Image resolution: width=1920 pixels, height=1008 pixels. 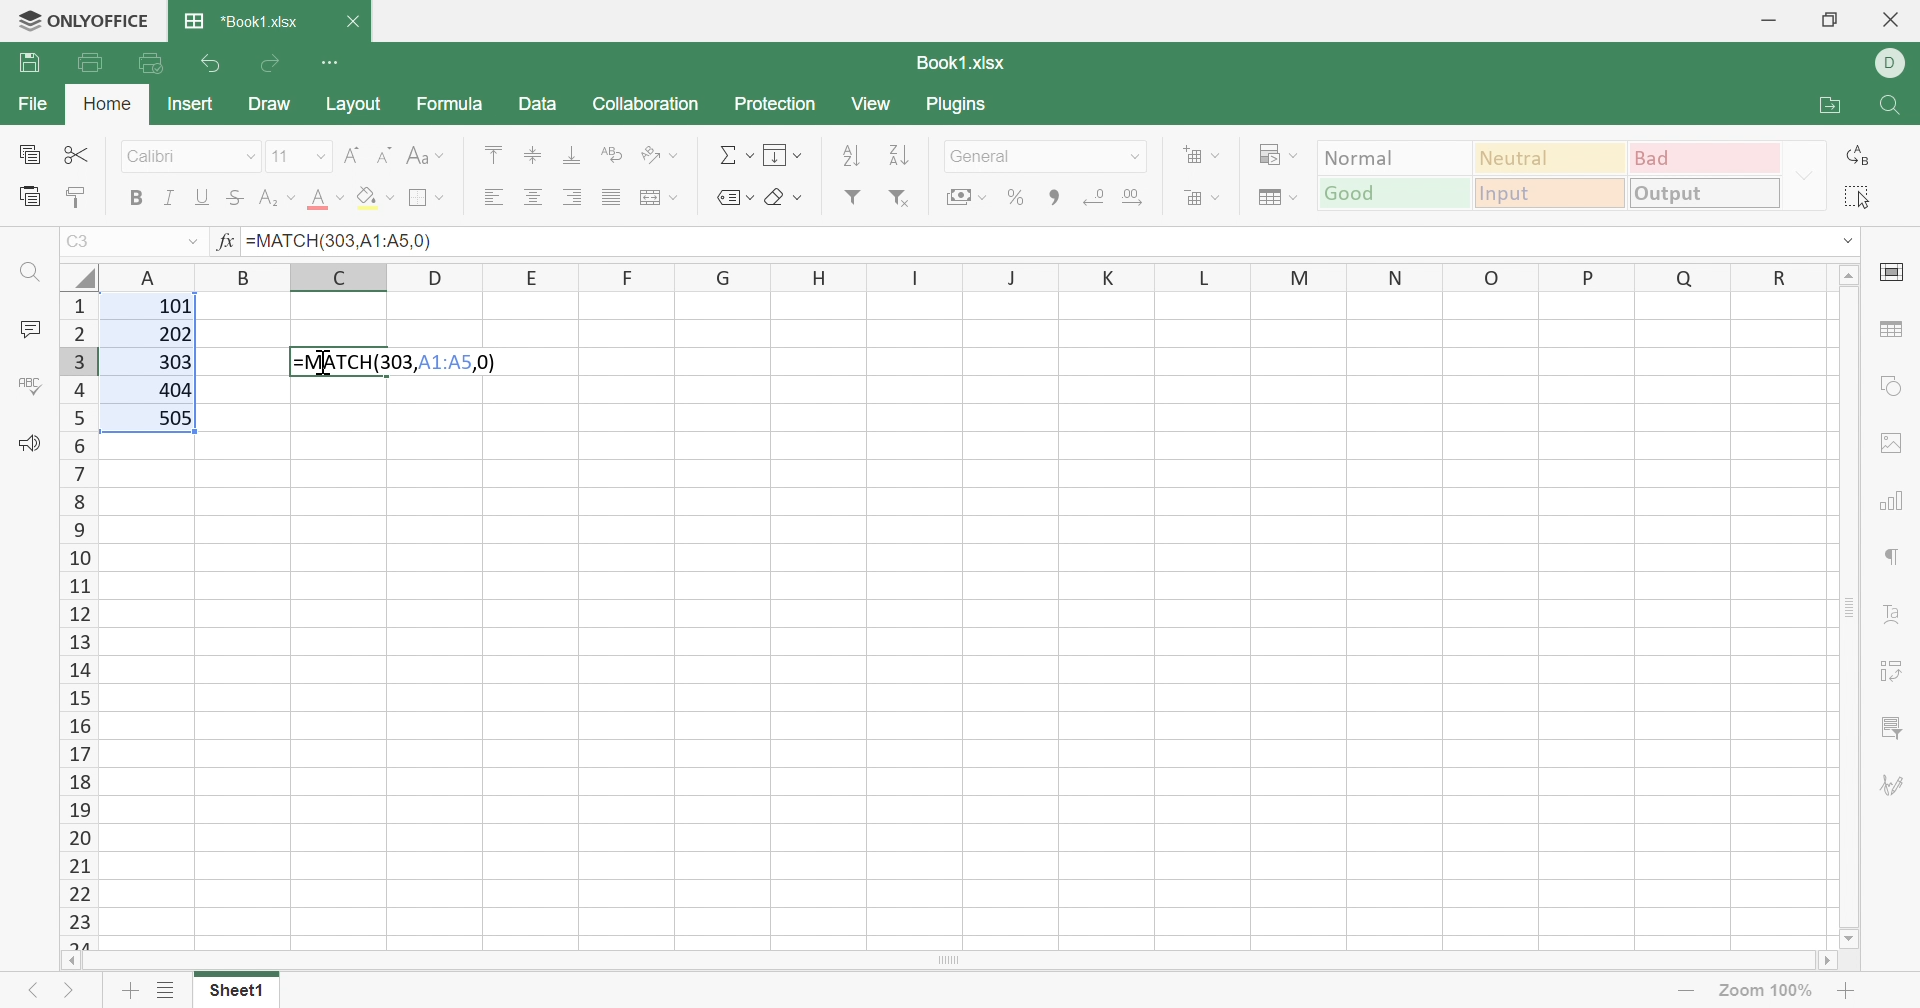 What do you see at coordinates (572, 199) in the screenshot?
I see `Align Right` at bounding box center [572, 199].